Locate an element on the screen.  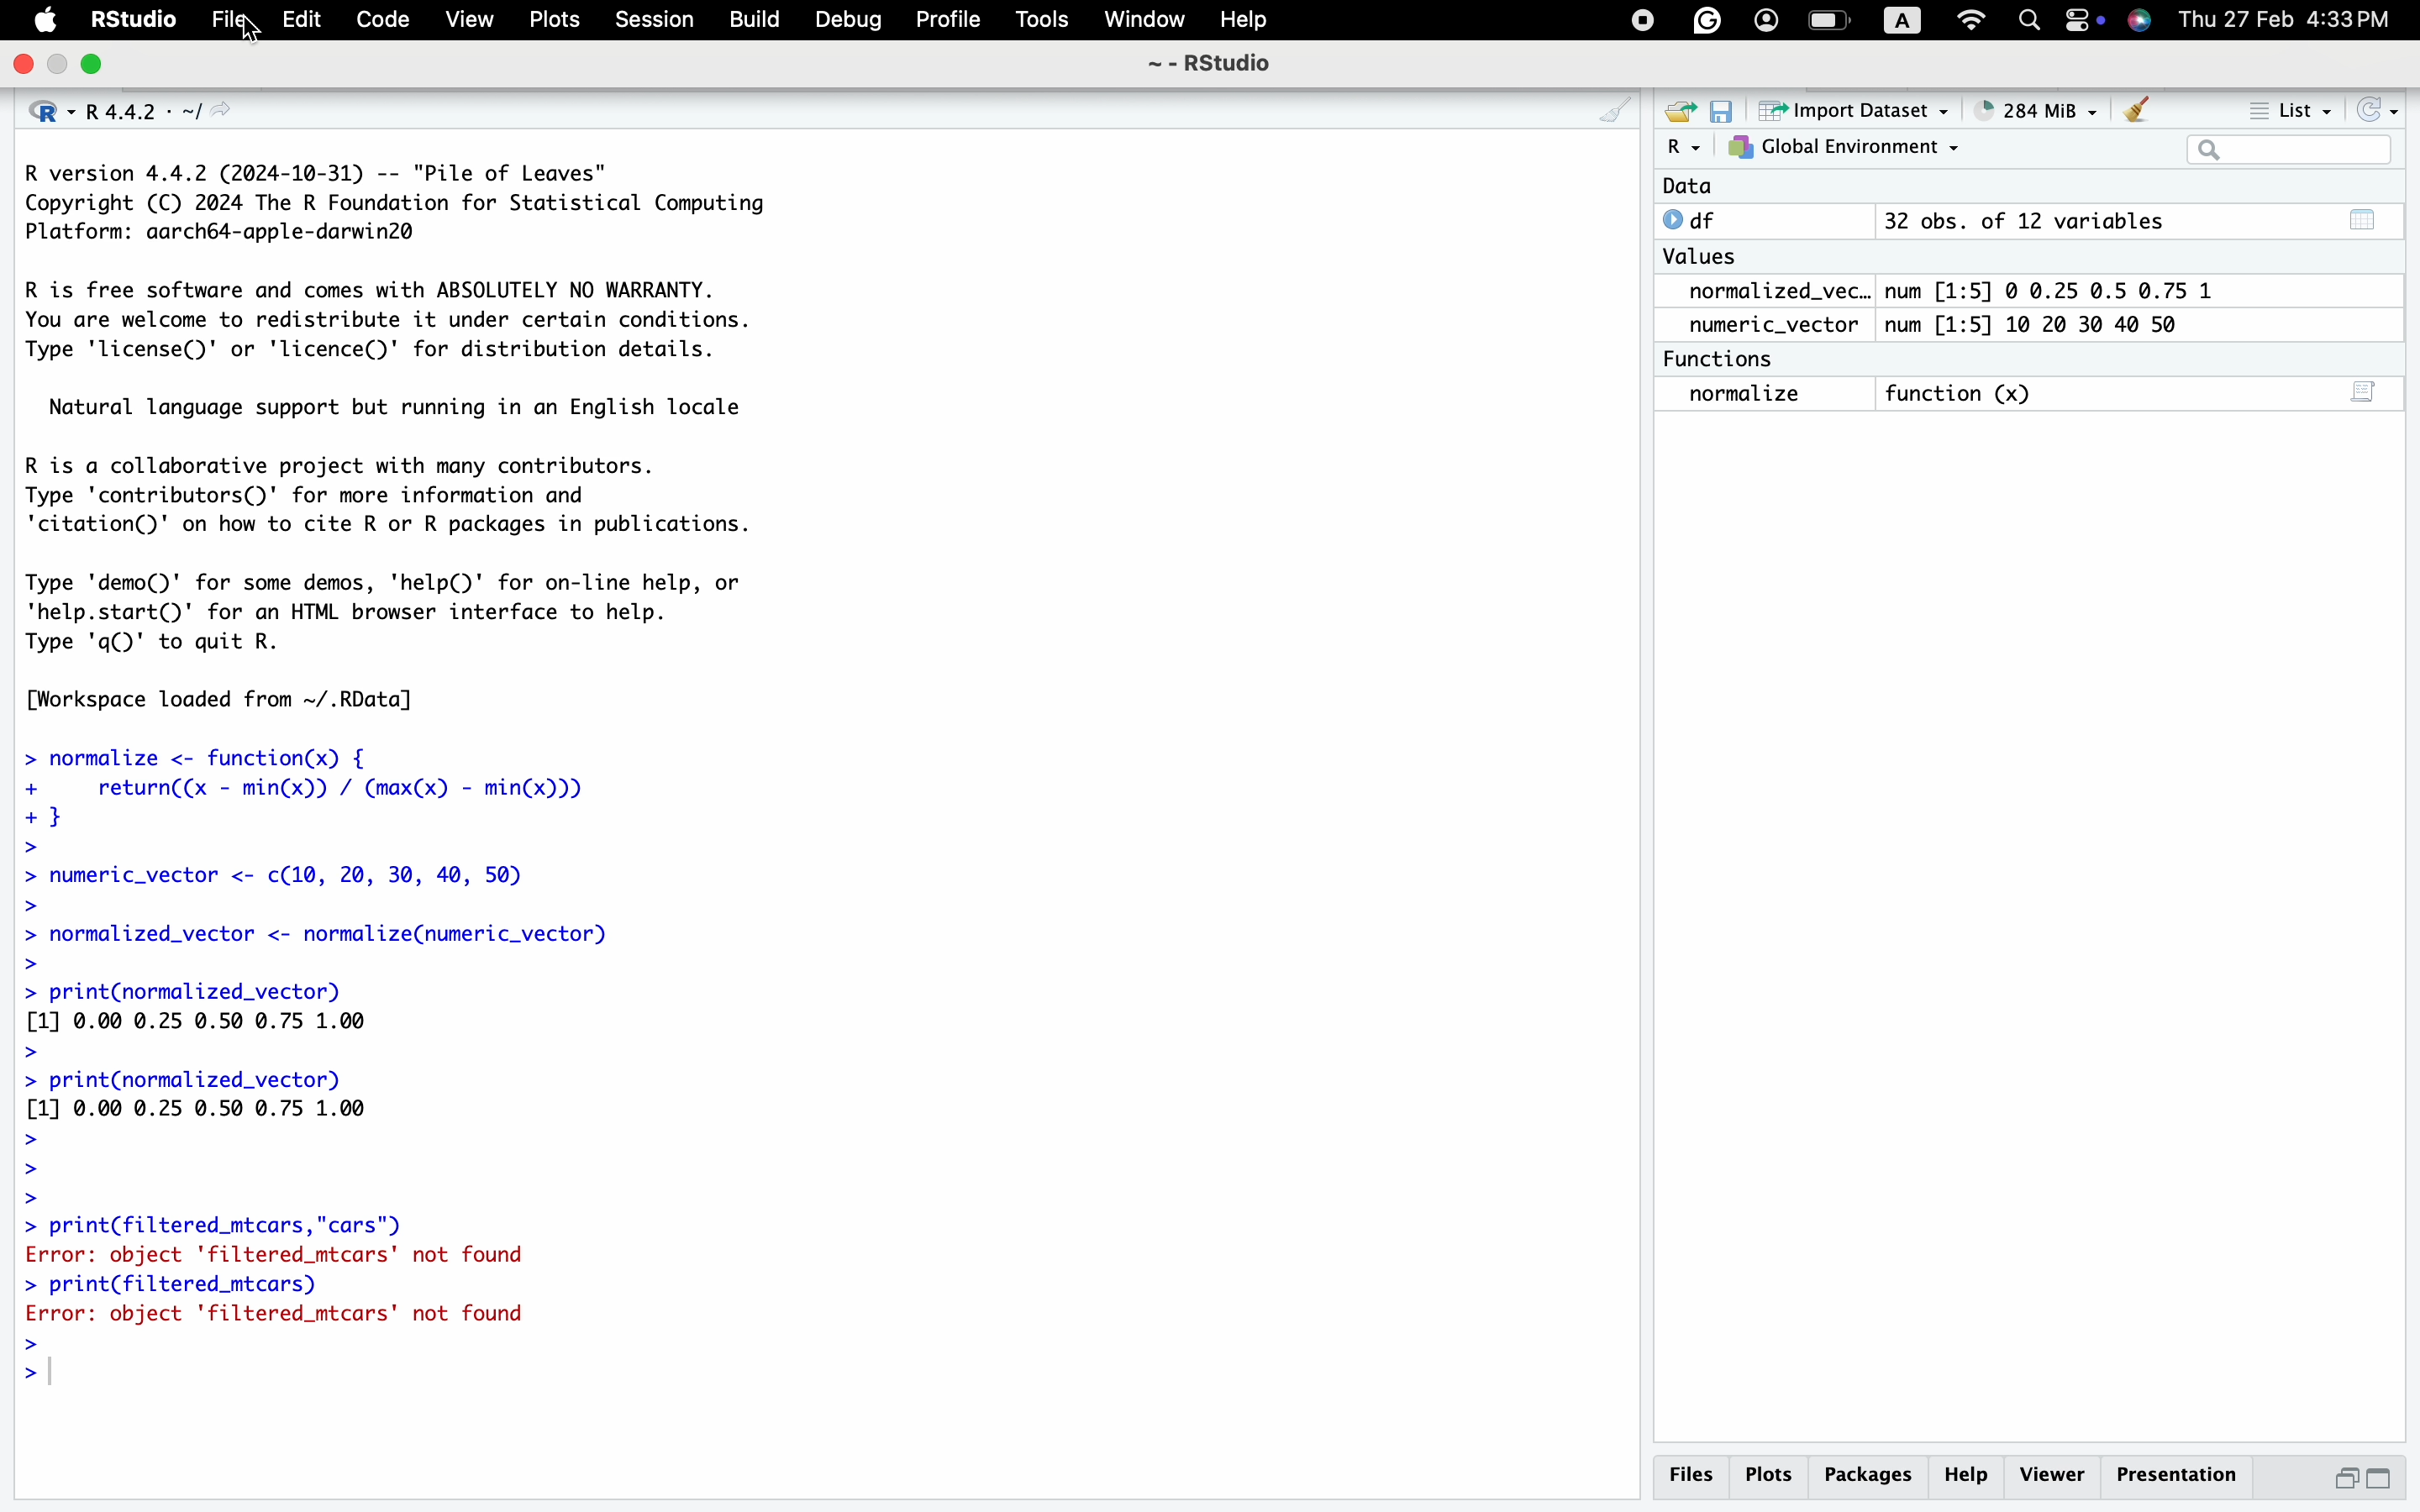
CLEAN UP is located at coordinates (2138, 108).